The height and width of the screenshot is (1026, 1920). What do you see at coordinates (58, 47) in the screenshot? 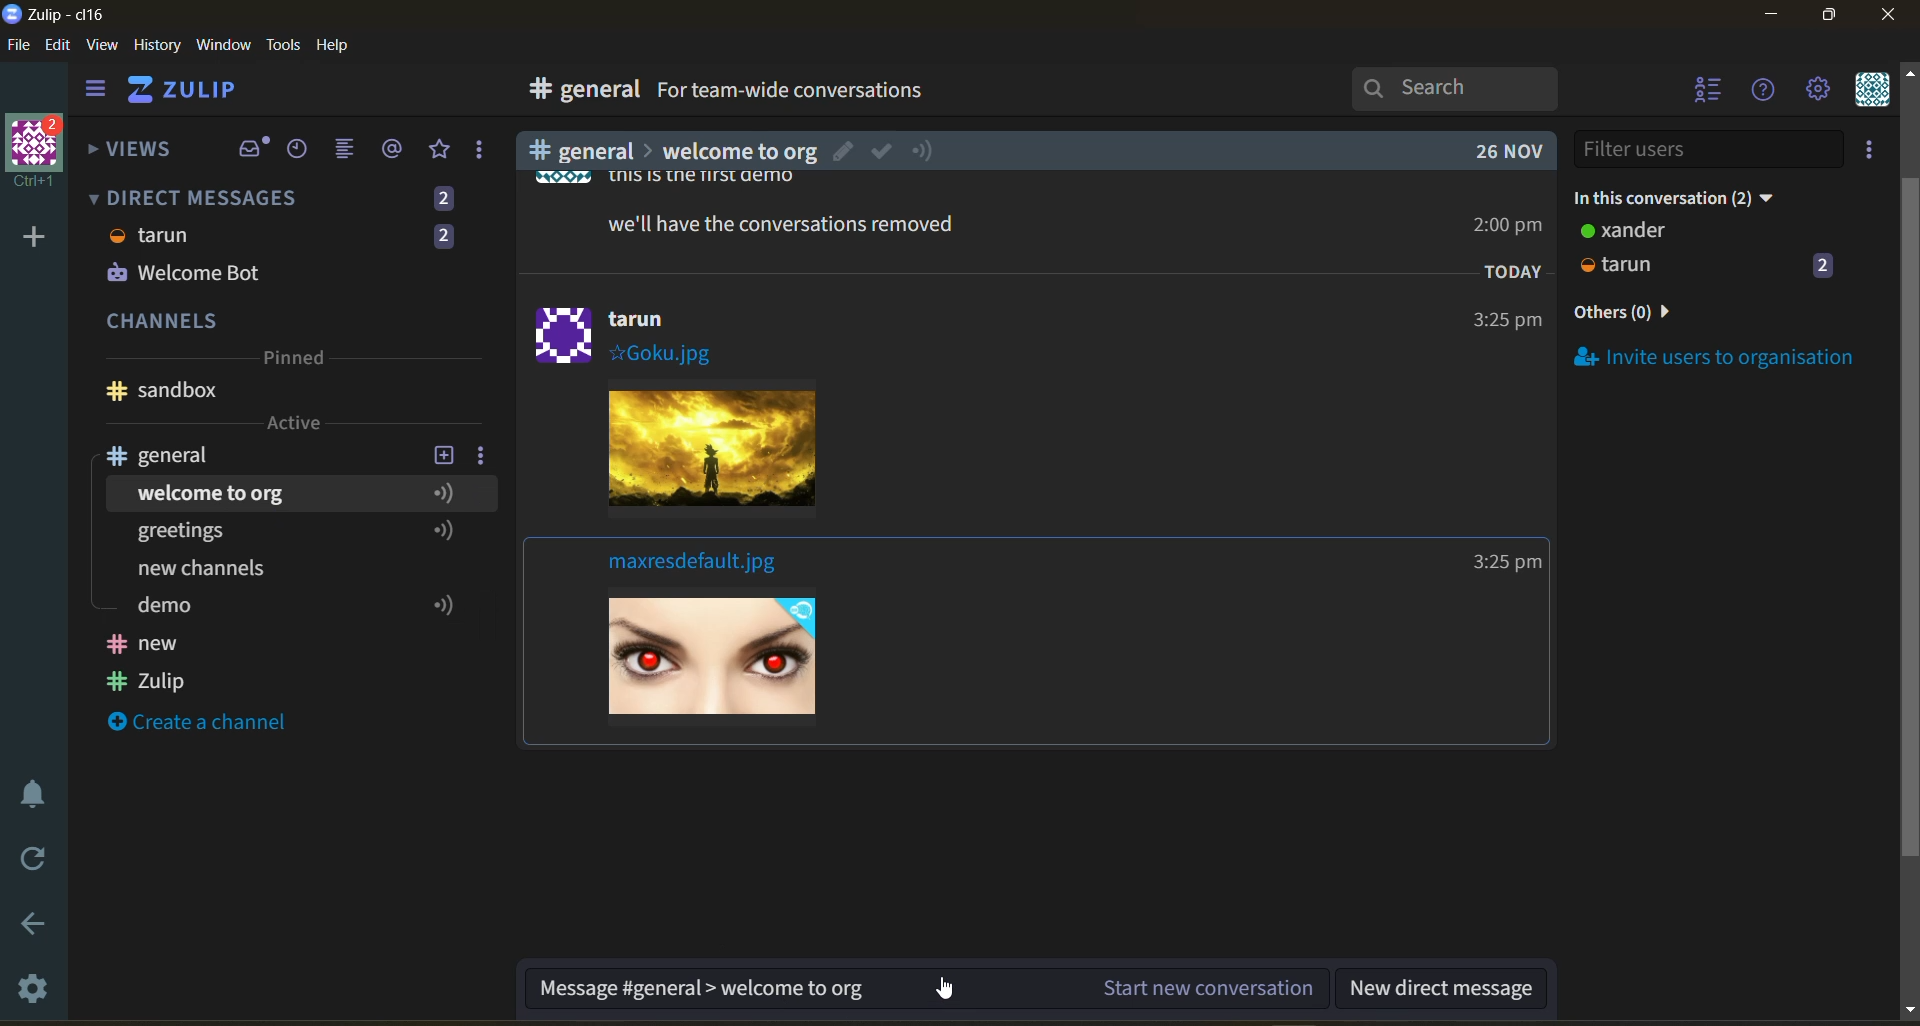
I see `edit` at bounding box center [58, 47].